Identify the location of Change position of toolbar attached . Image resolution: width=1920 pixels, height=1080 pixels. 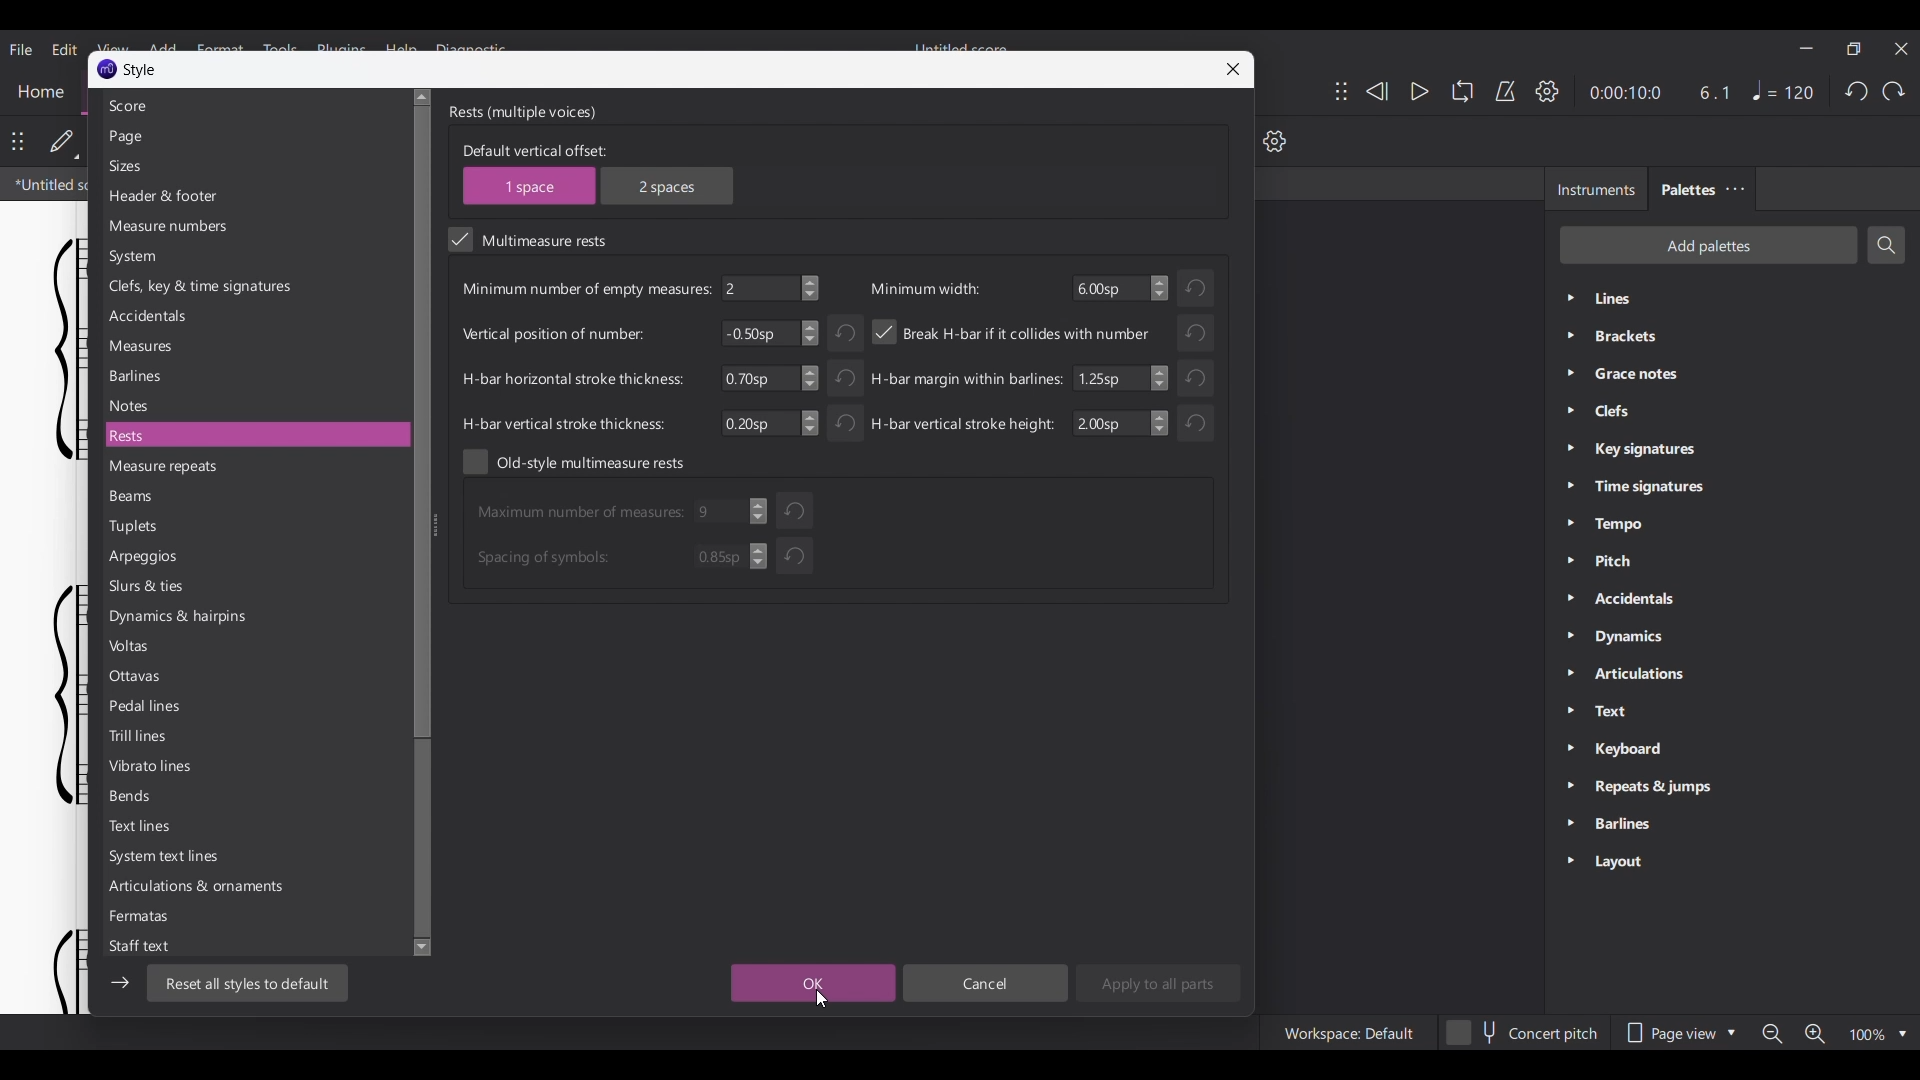
(18, 141).